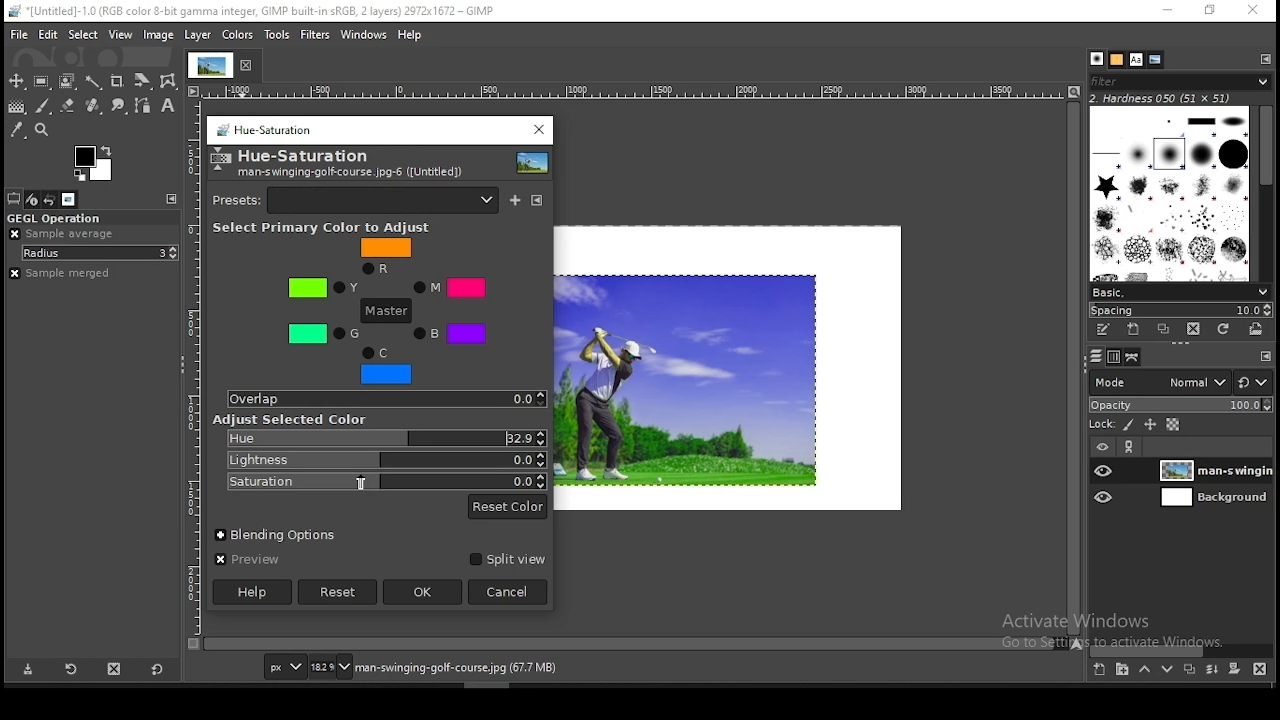 This screenshot has width=1280, height=720. Describe the element at coordinates (423, 593) in the screenshot. I see `ok` at that location.